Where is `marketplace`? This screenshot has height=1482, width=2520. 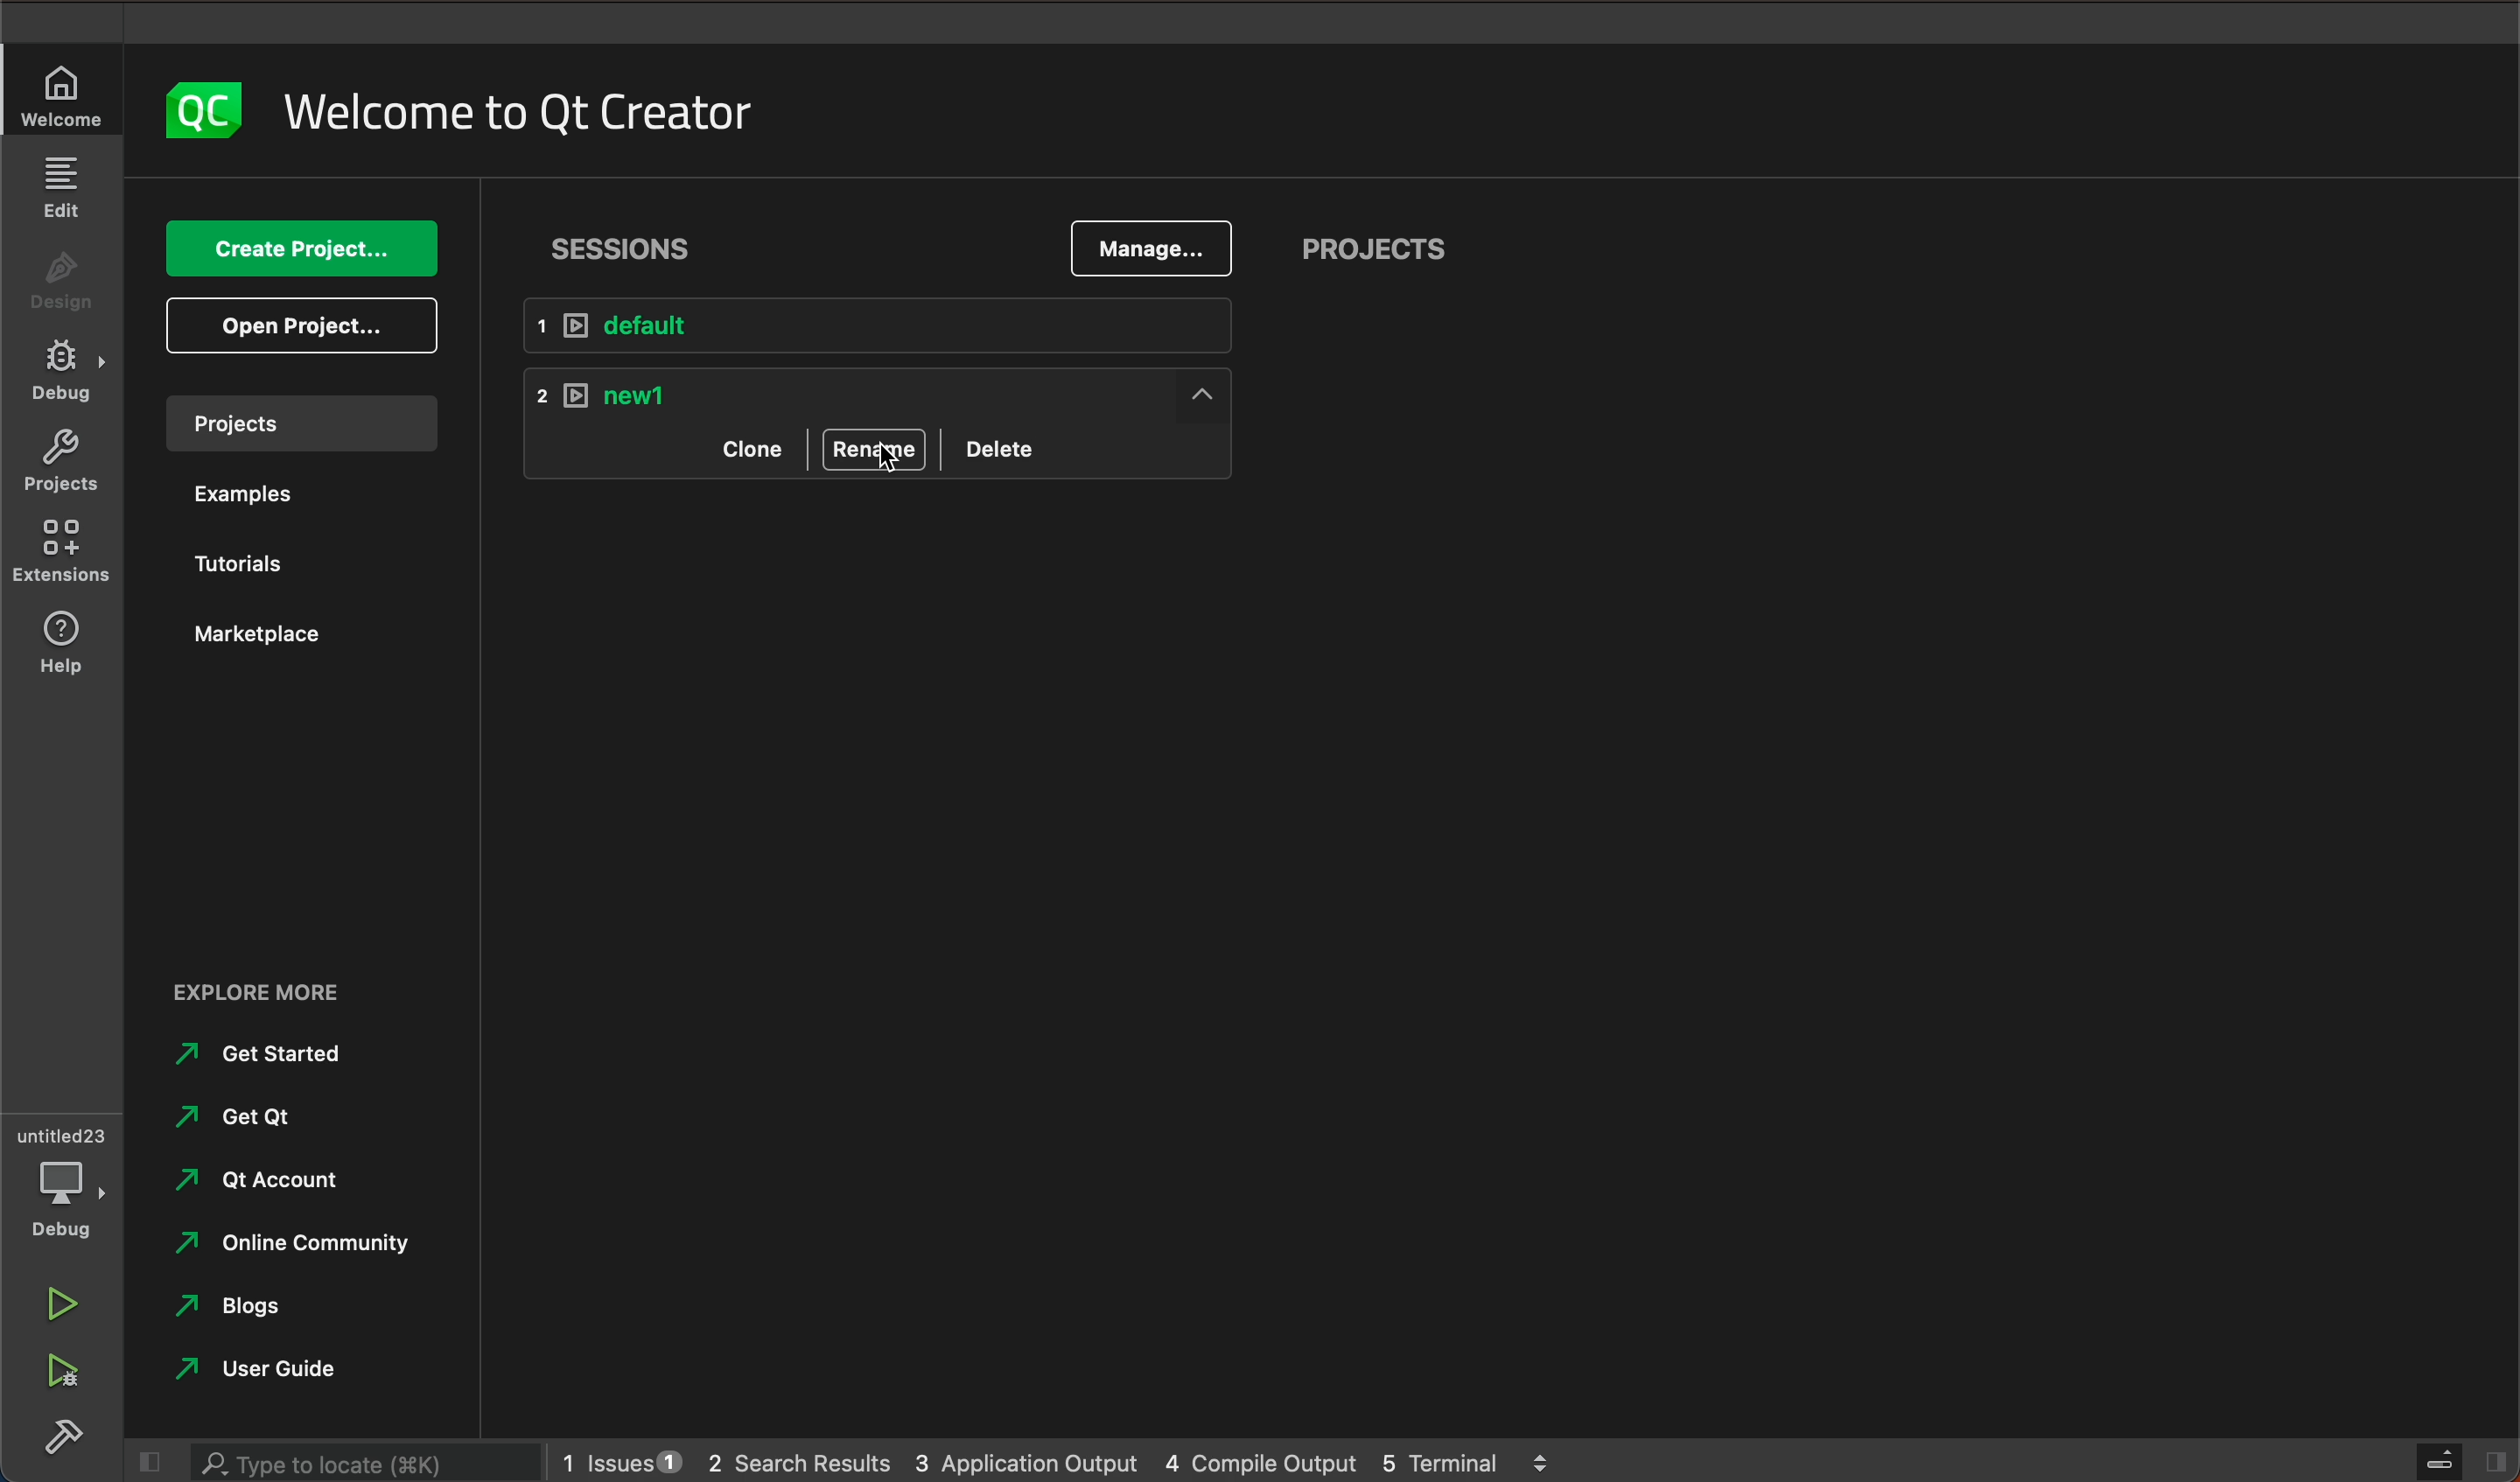
marketplace is located at coordinates (268, 636).